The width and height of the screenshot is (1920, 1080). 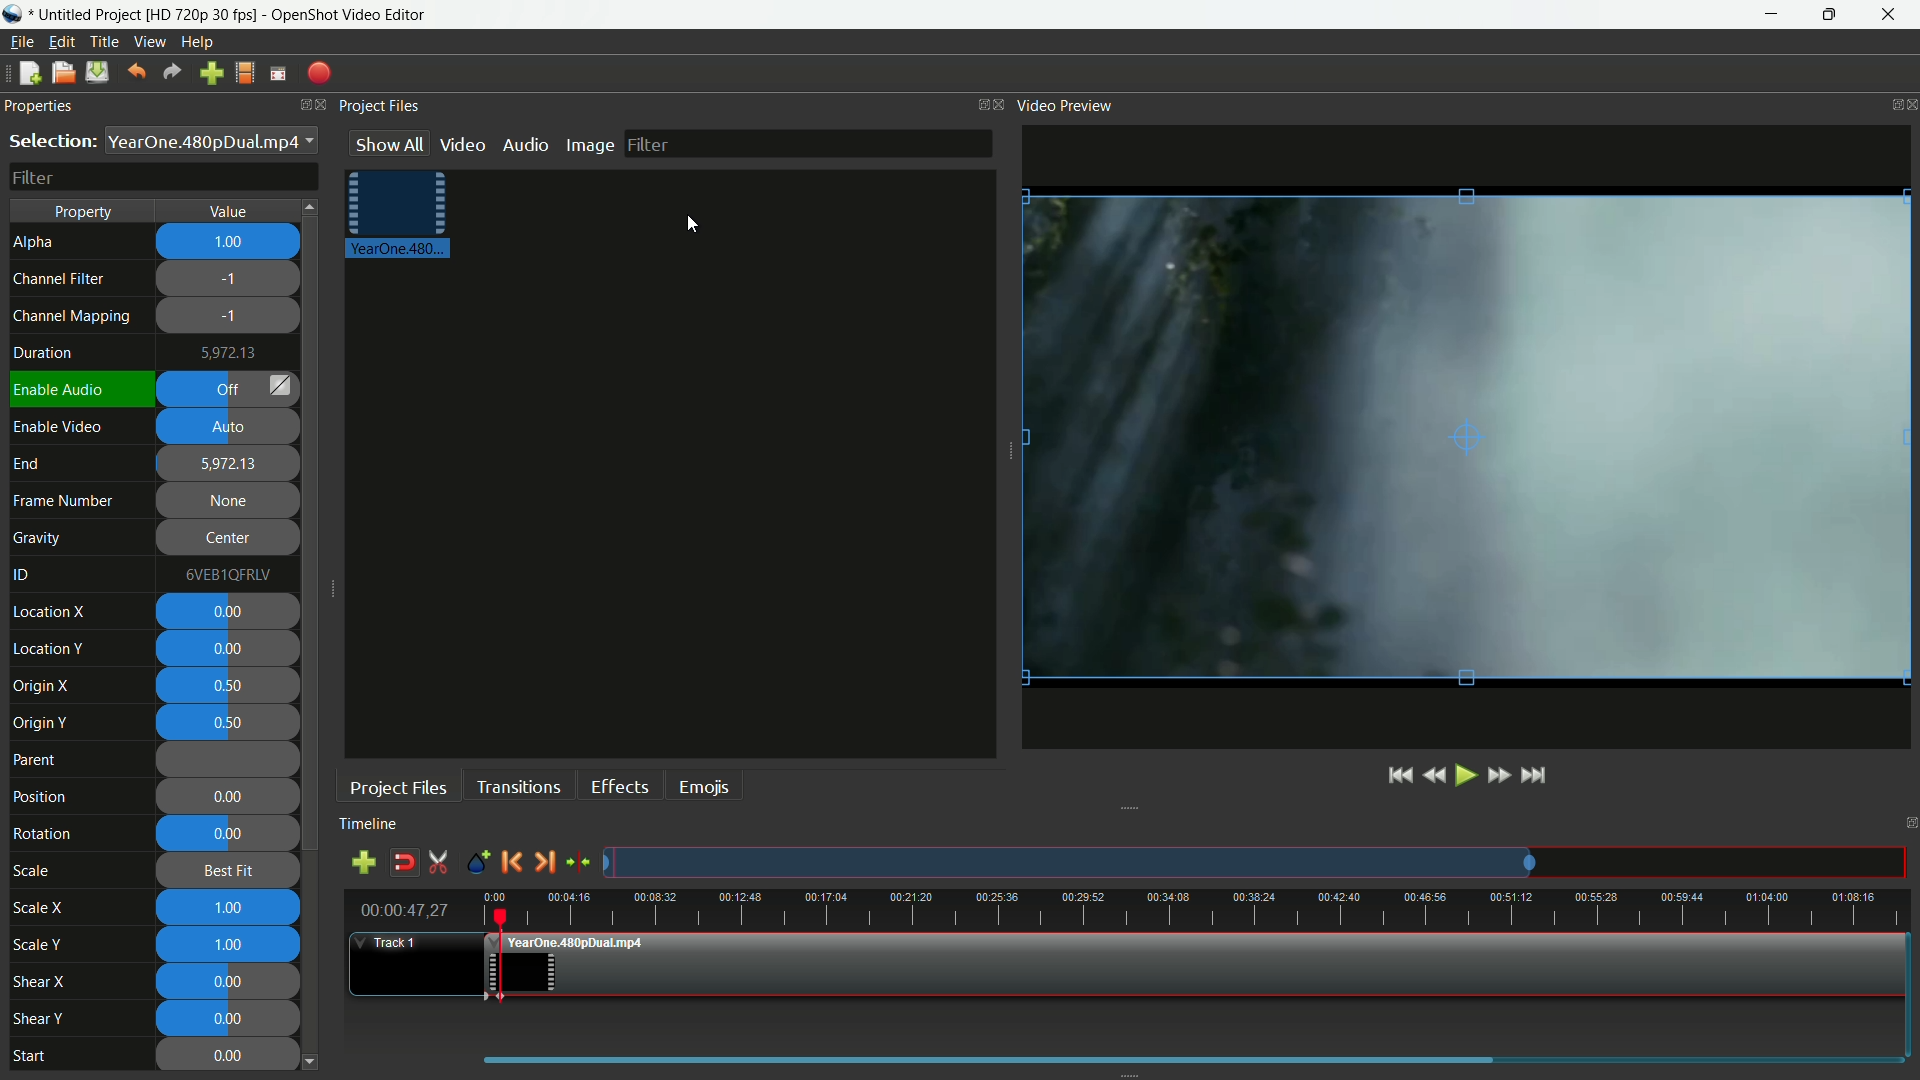 I want to click on 1.00, so click(x=229, y=946).